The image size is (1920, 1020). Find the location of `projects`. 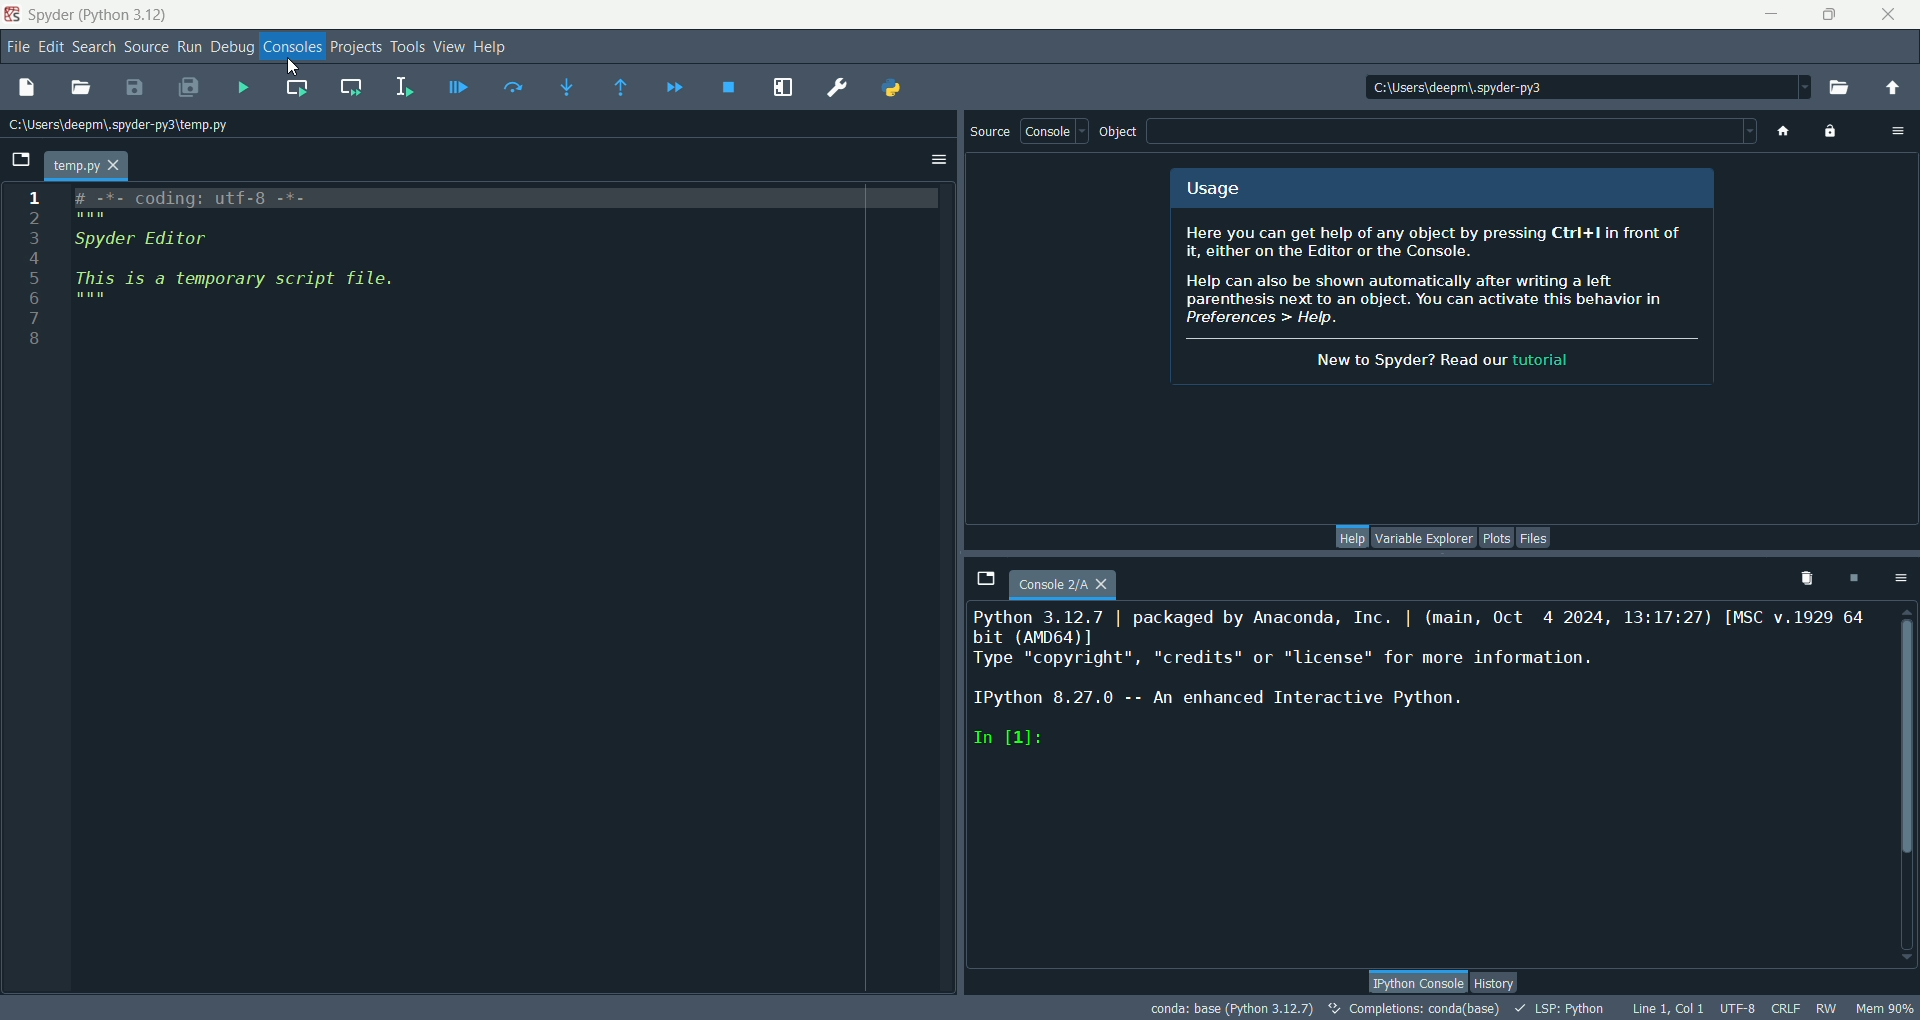

projects is located at coordinates (353, 48).